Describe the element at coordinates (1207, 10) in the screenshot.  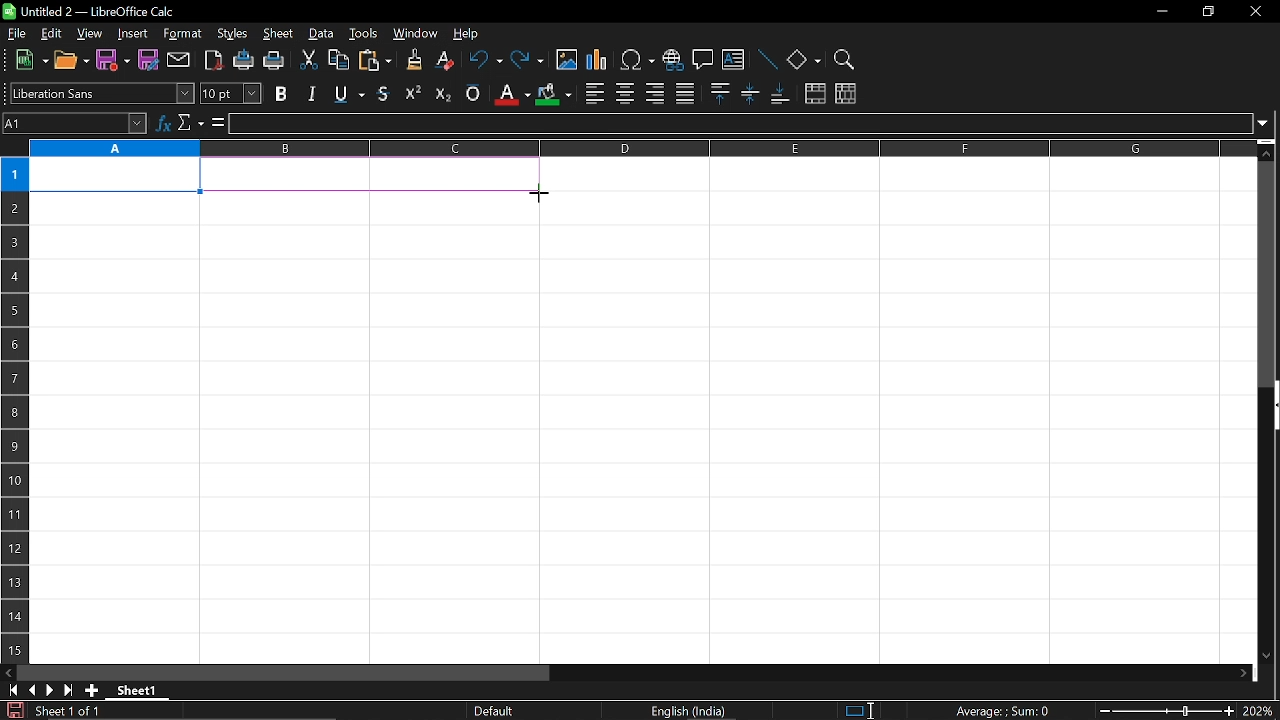
I see `restore down` at that location.